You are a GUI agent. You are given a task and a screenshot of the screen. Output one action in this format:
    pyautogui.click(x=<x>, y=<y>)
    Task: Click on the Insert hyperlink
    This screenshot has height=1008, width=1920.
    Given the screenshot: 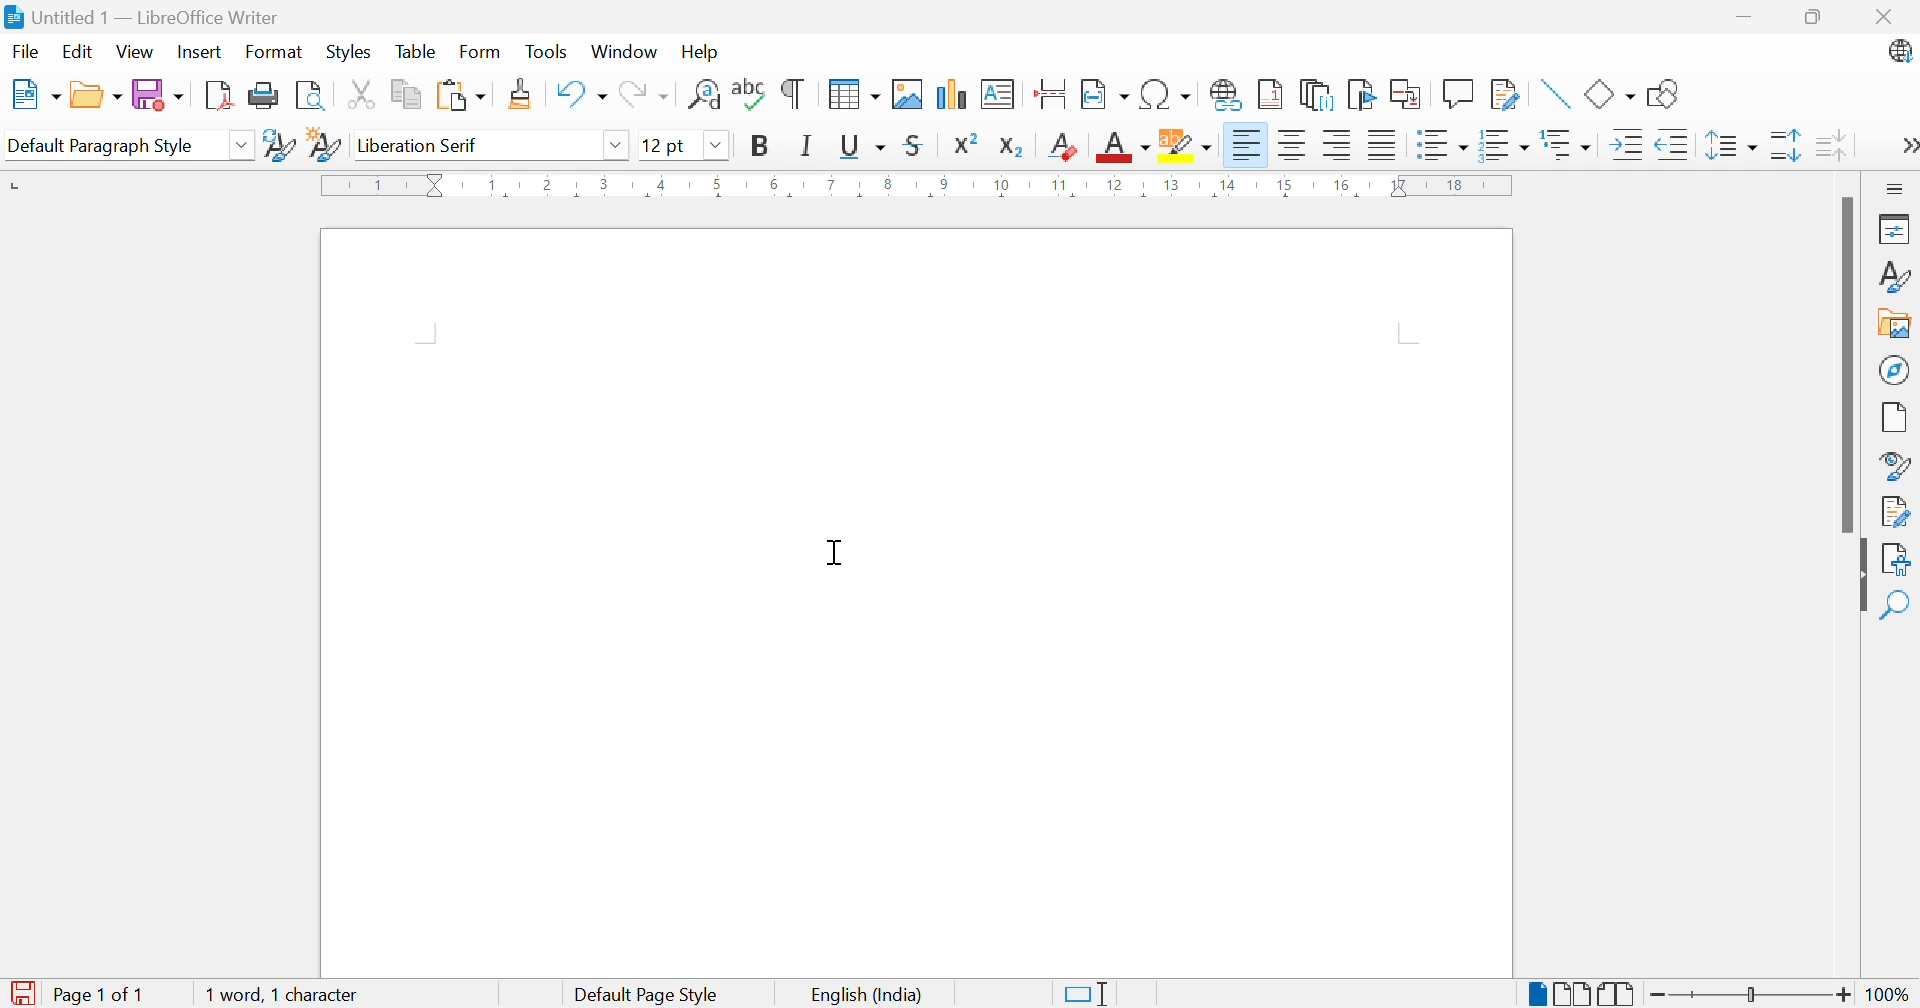 What is the action you would take?
    pyautogui.click(x=1225, y=98)
    